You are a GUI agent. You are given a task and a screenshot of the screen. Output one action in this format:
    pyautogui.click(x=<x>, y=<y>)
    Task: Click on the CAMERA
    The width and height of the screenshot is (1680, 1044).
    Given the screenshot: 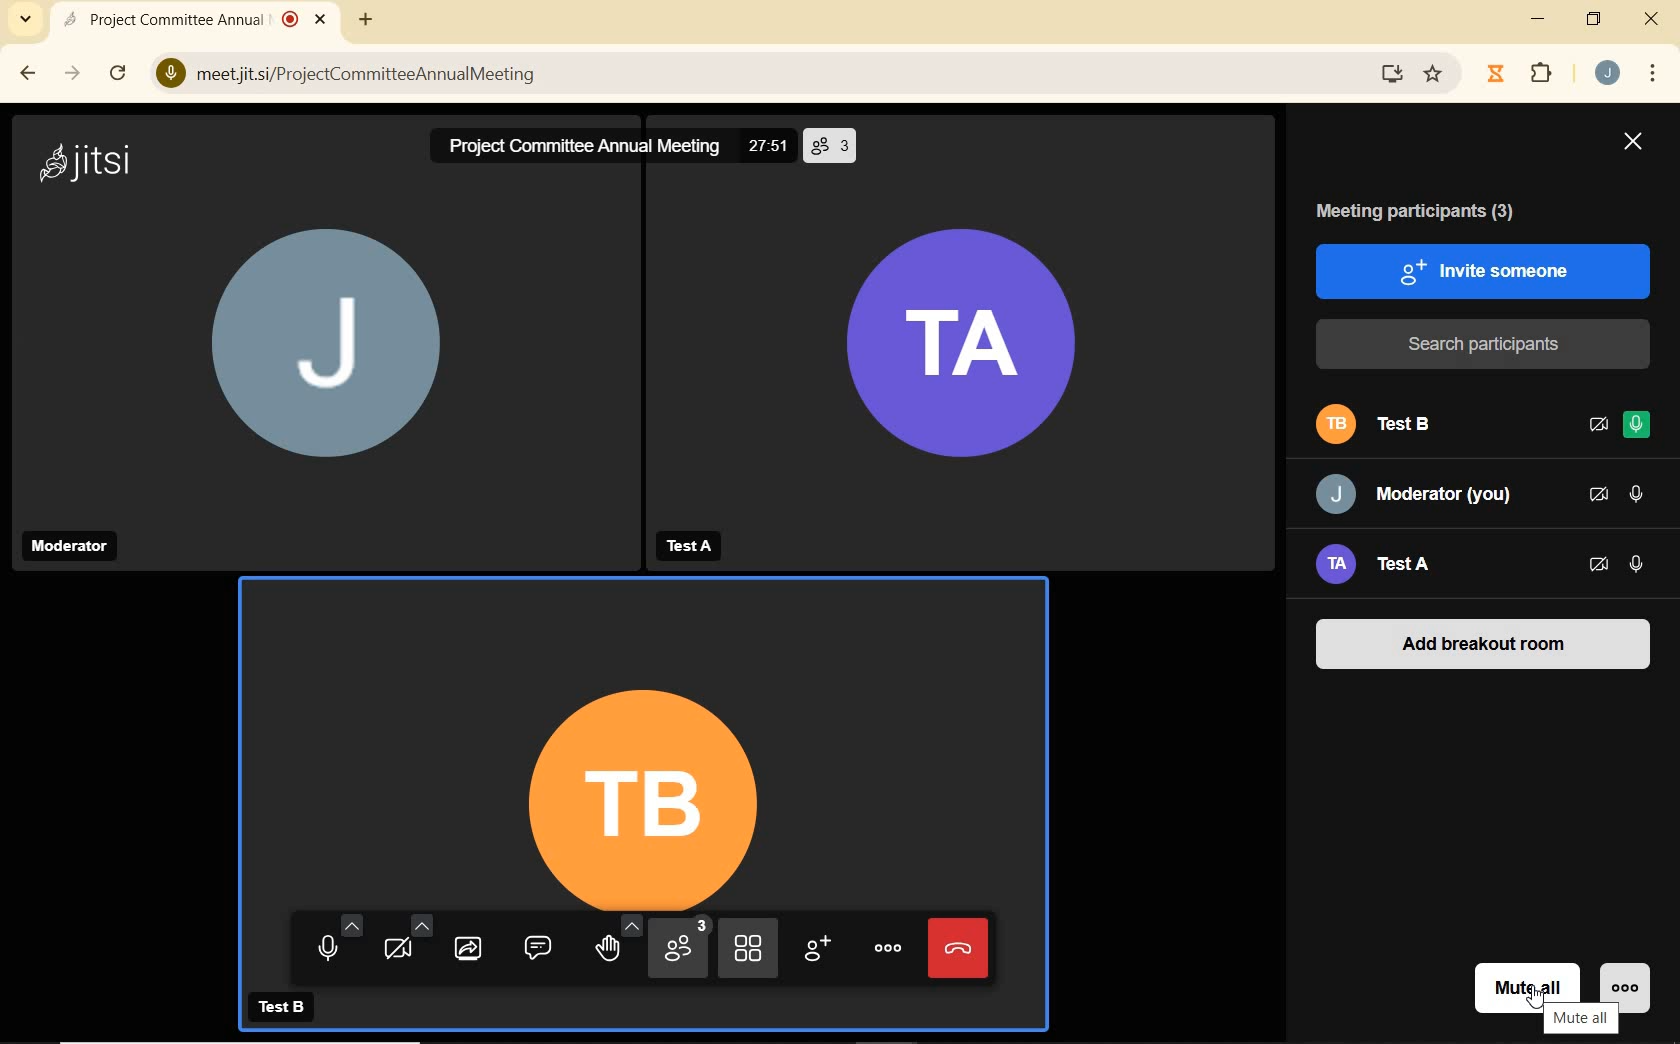 What is the action you would take?
    pyautogui.click(x=1599, y=566)
    